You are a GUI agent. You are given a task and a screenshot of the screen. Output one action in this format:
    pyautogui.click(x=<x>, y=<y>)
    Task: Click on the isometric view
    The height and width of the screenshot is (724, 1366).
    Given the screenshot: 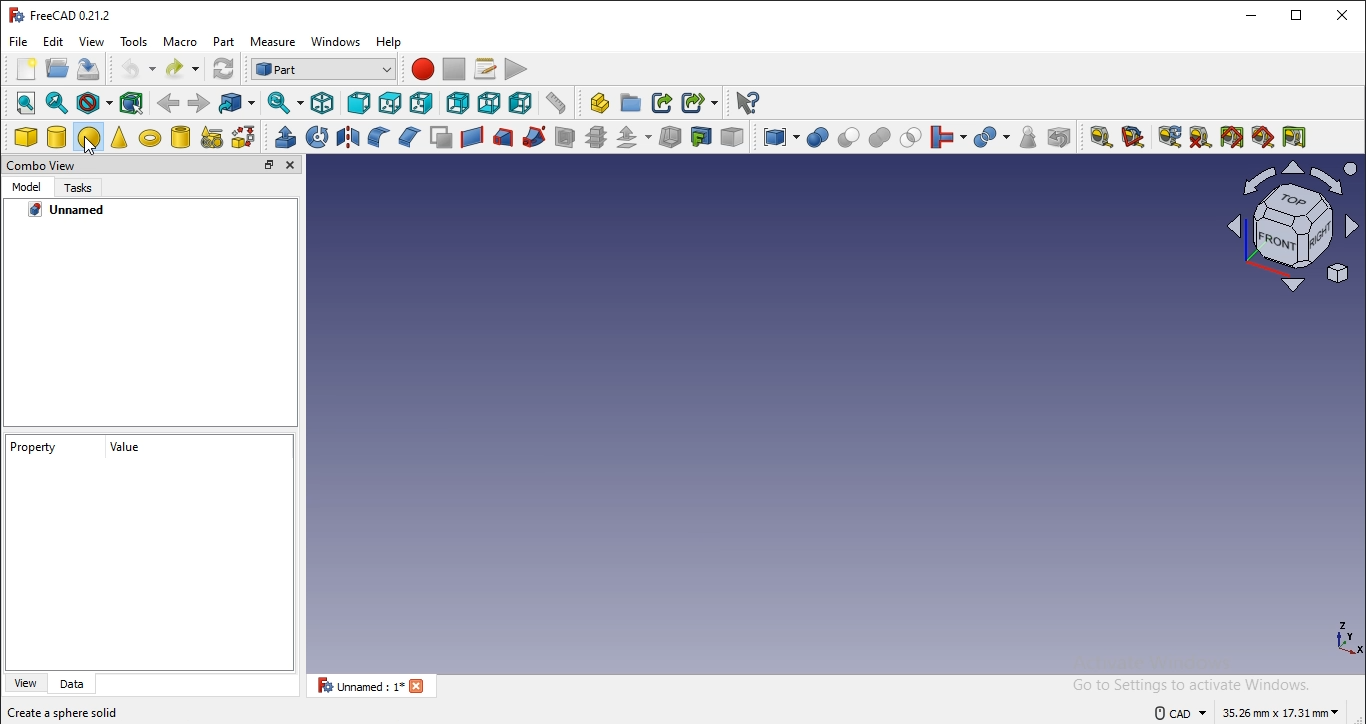 What is the action you would take?
    pyautogui.click(x=320, y=101)
    